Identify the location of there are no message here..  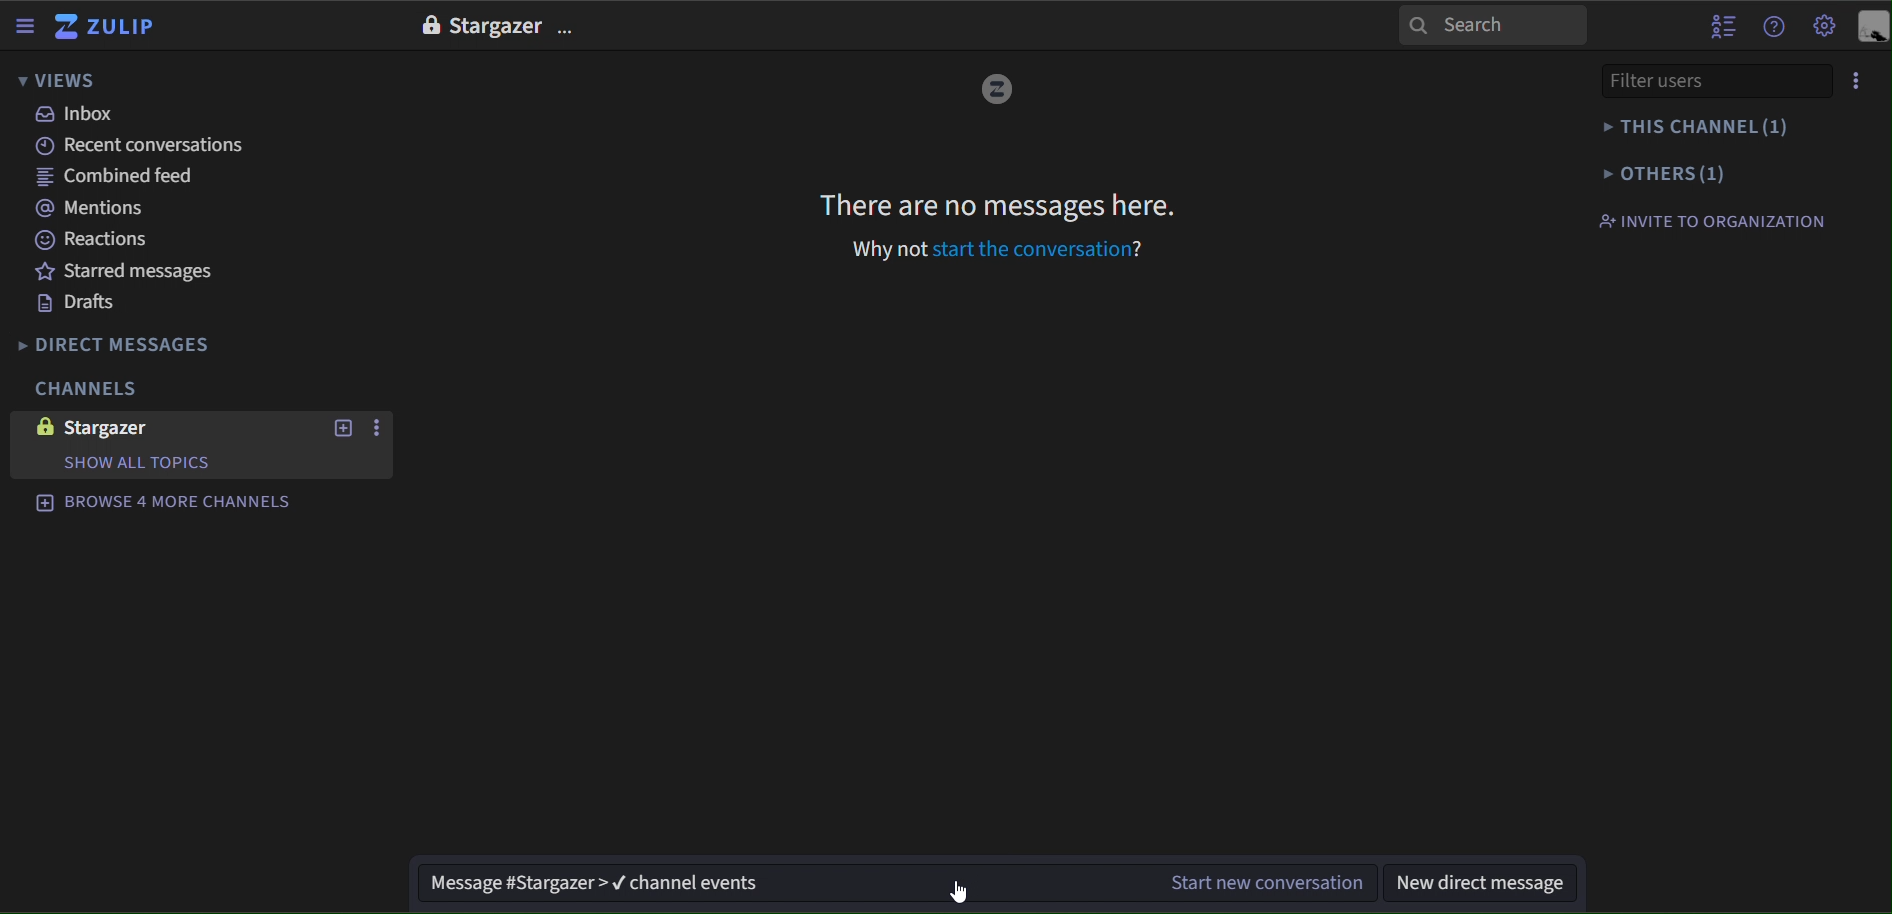
(999, 204).